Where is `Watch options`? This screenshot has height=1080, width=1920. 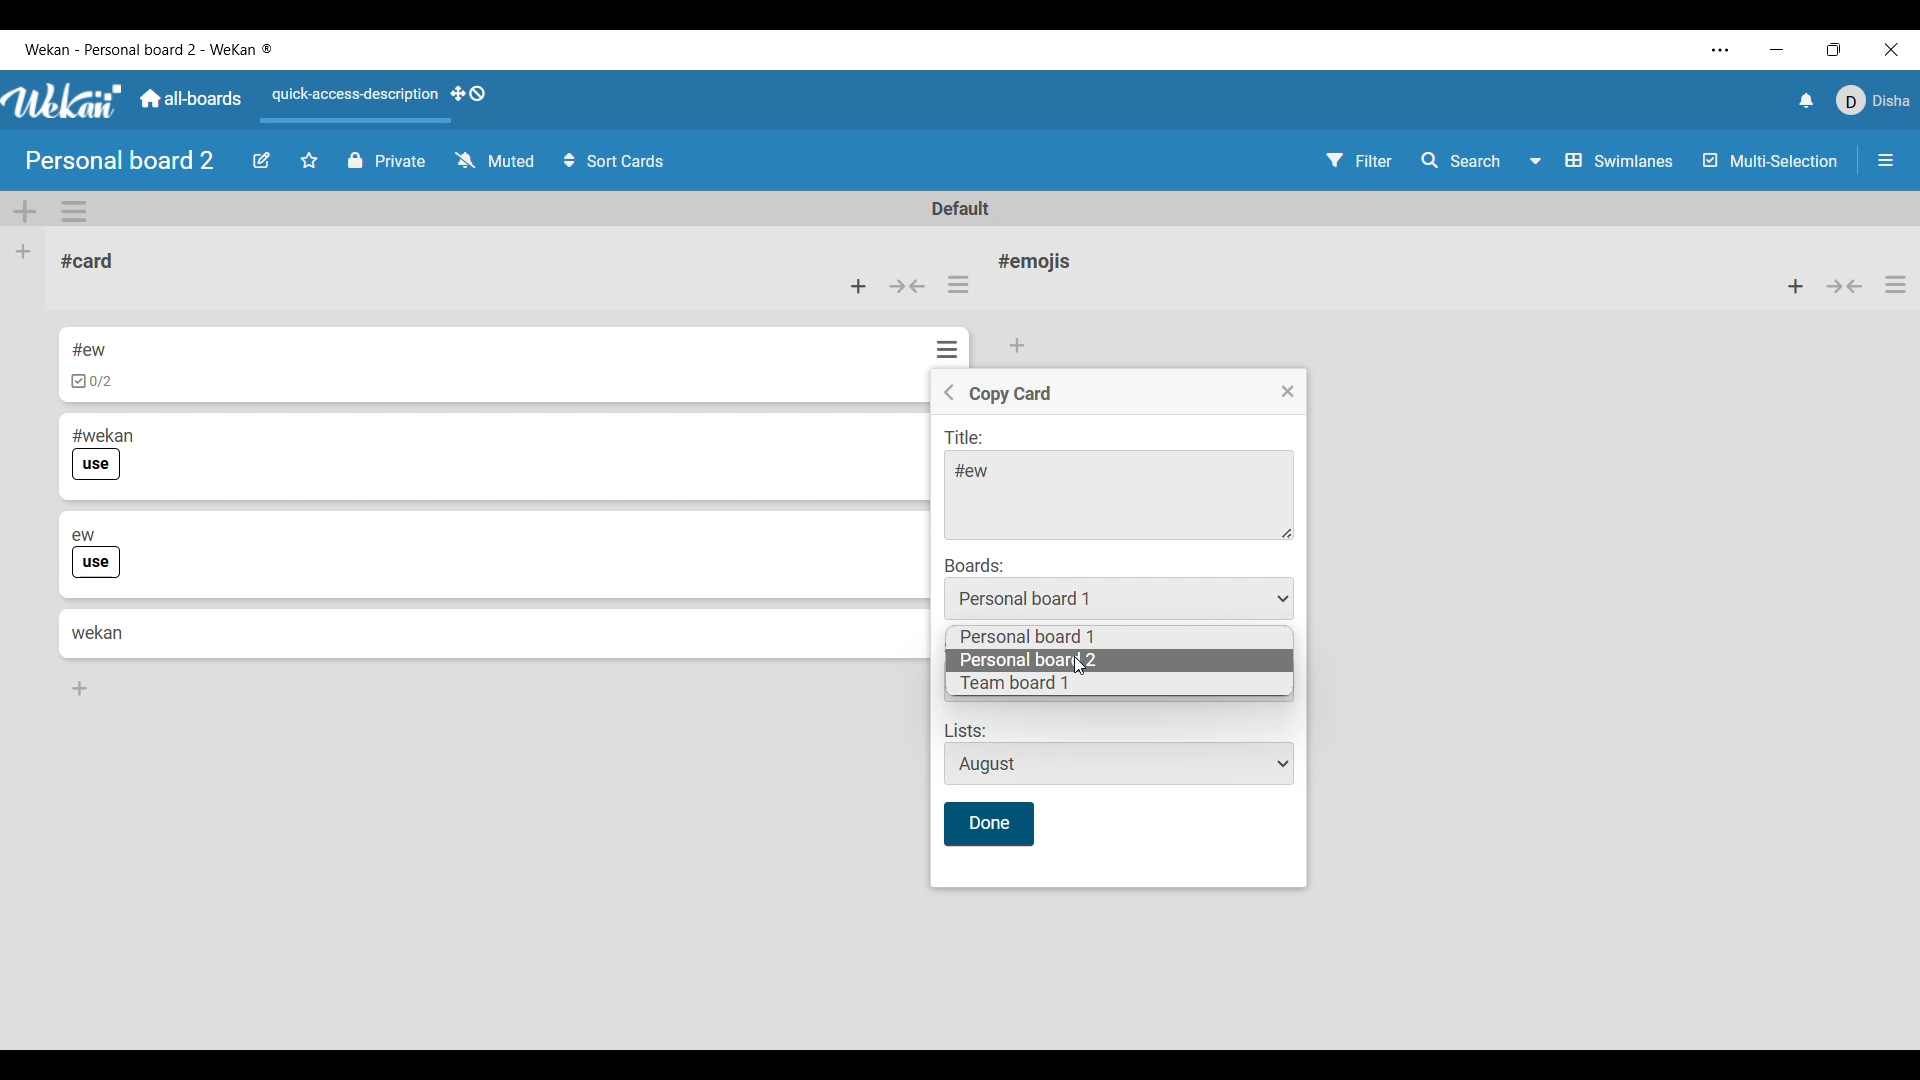
Watch options is located at coordinates (496, 160).